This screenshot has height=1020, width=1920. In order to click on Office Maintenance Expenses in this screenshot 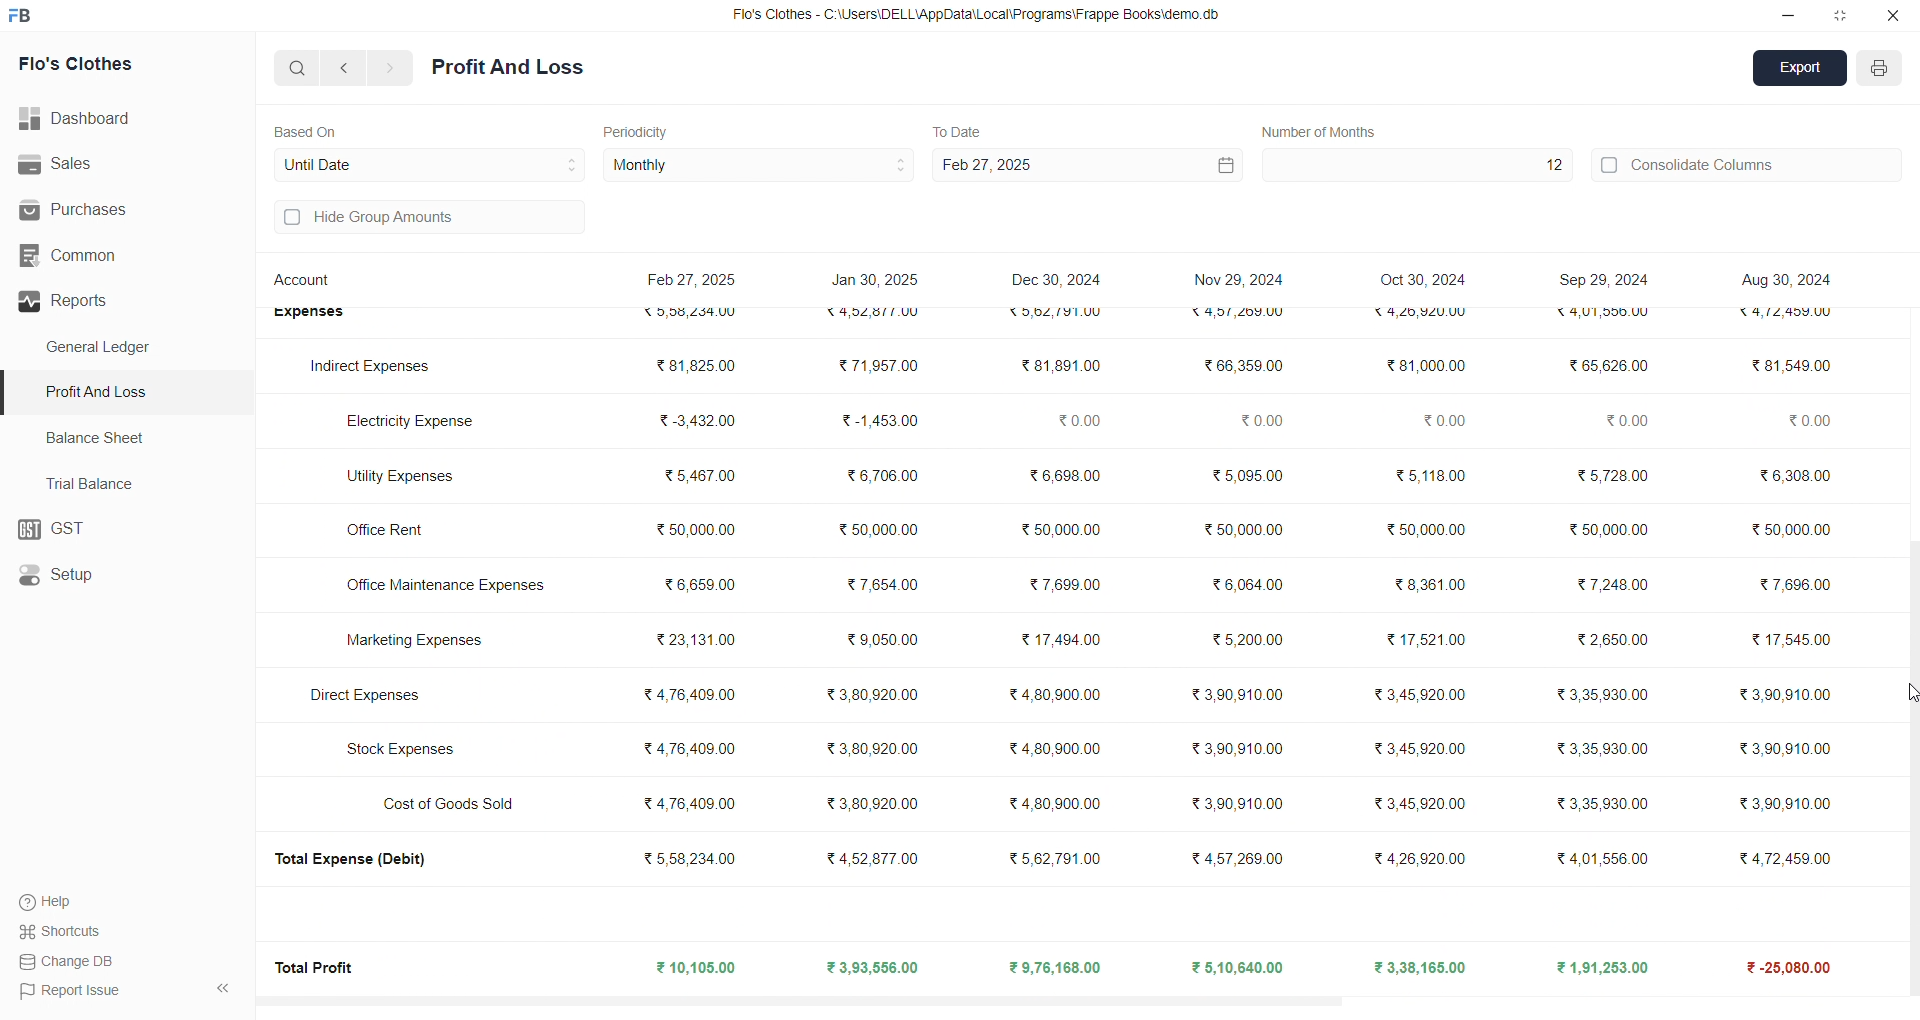, I will do `click(449, 586)`.